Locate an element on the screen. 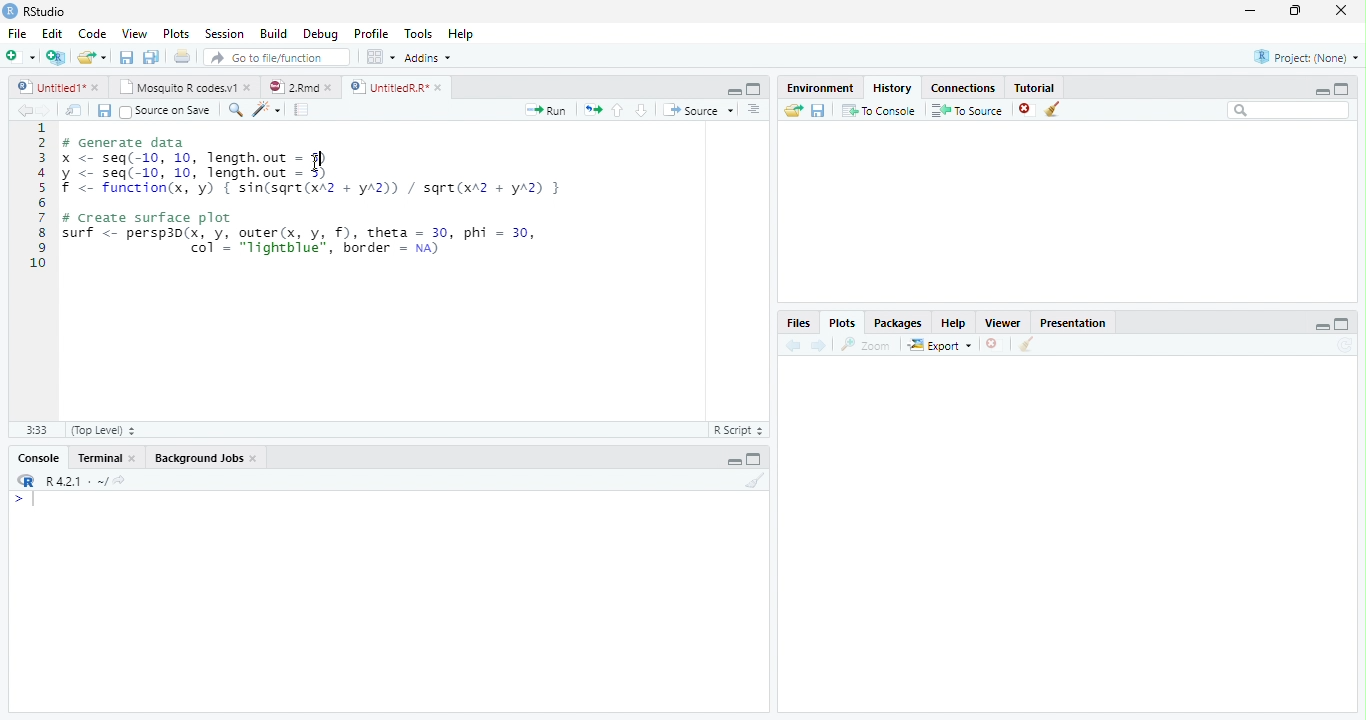  Save current document is located at coordinates (103, 110).